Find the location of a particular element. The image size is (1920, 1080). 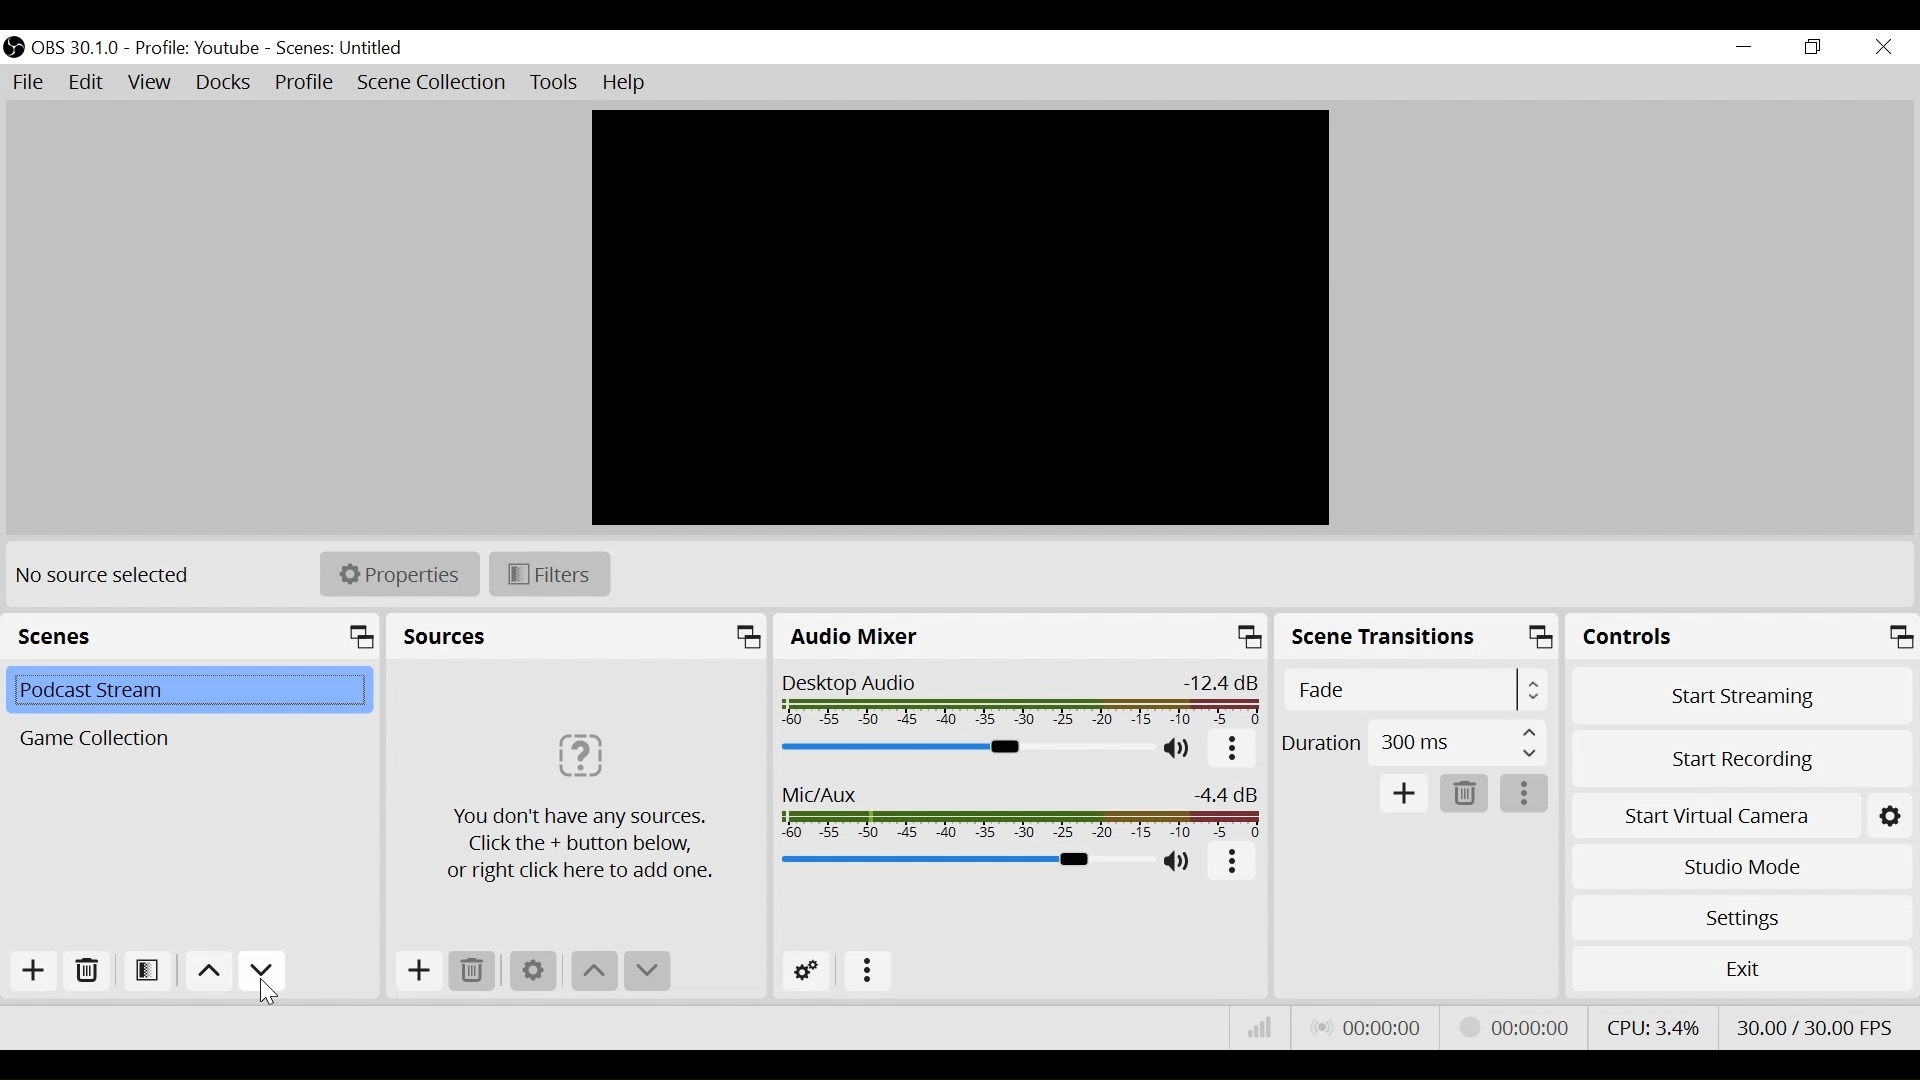

OBS Desktop Icon is located at coordinates (13, 47).